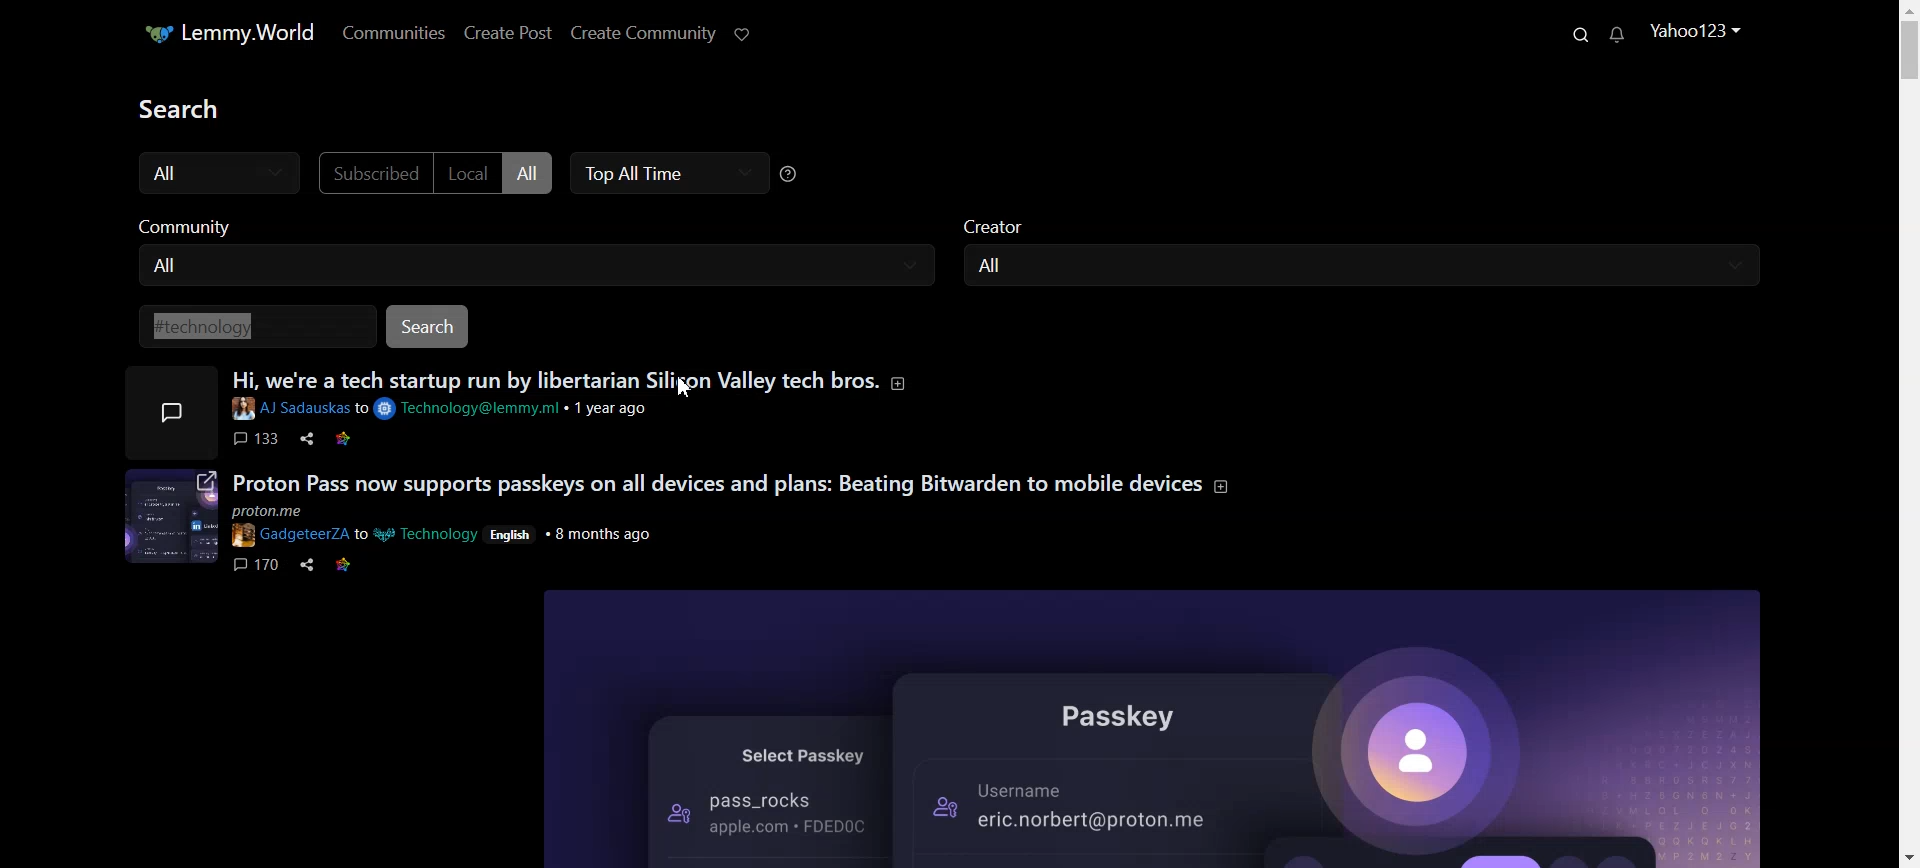 The width and height of the screenshot is (1920, 868). What do you see at coordinates (1580, 35) in the screenshot?
I see `Search` at bounding box center [1580, 35].